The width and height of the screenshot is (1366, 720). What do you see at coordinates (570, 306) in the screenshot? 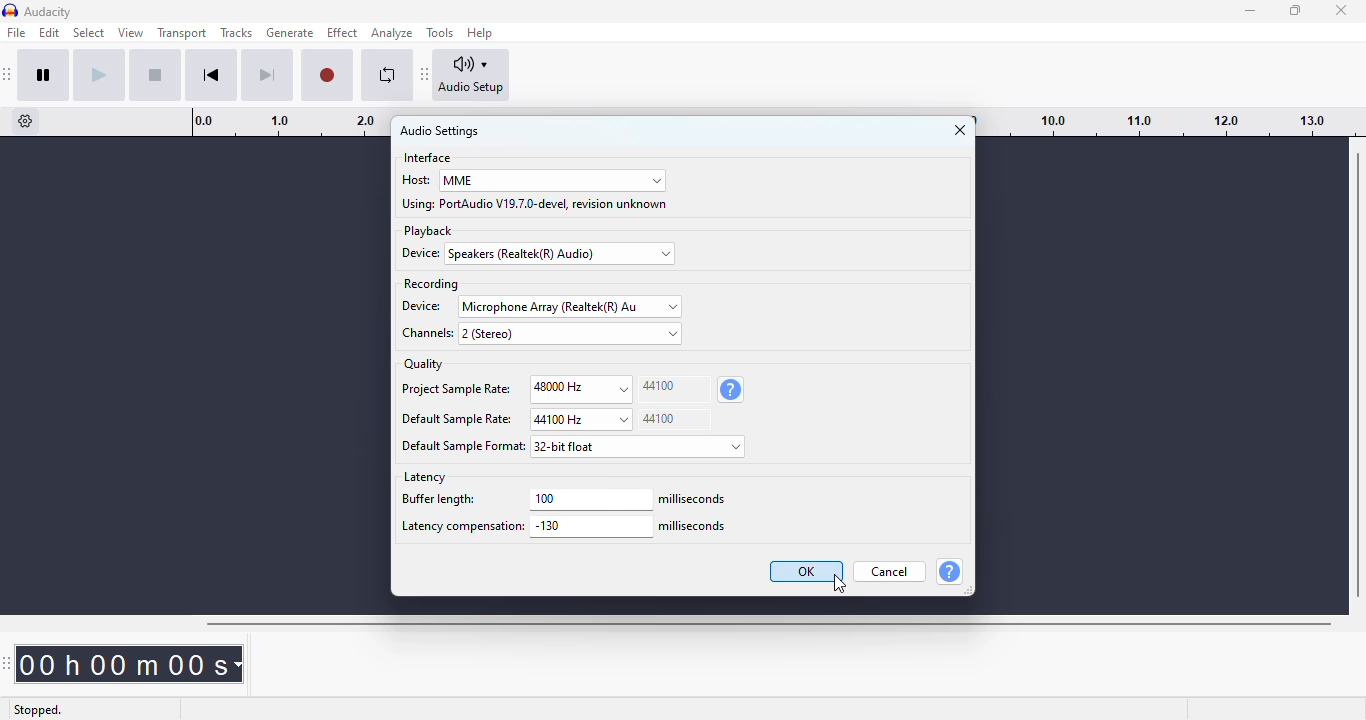
I see `select device` at bounding box center [570, 306].